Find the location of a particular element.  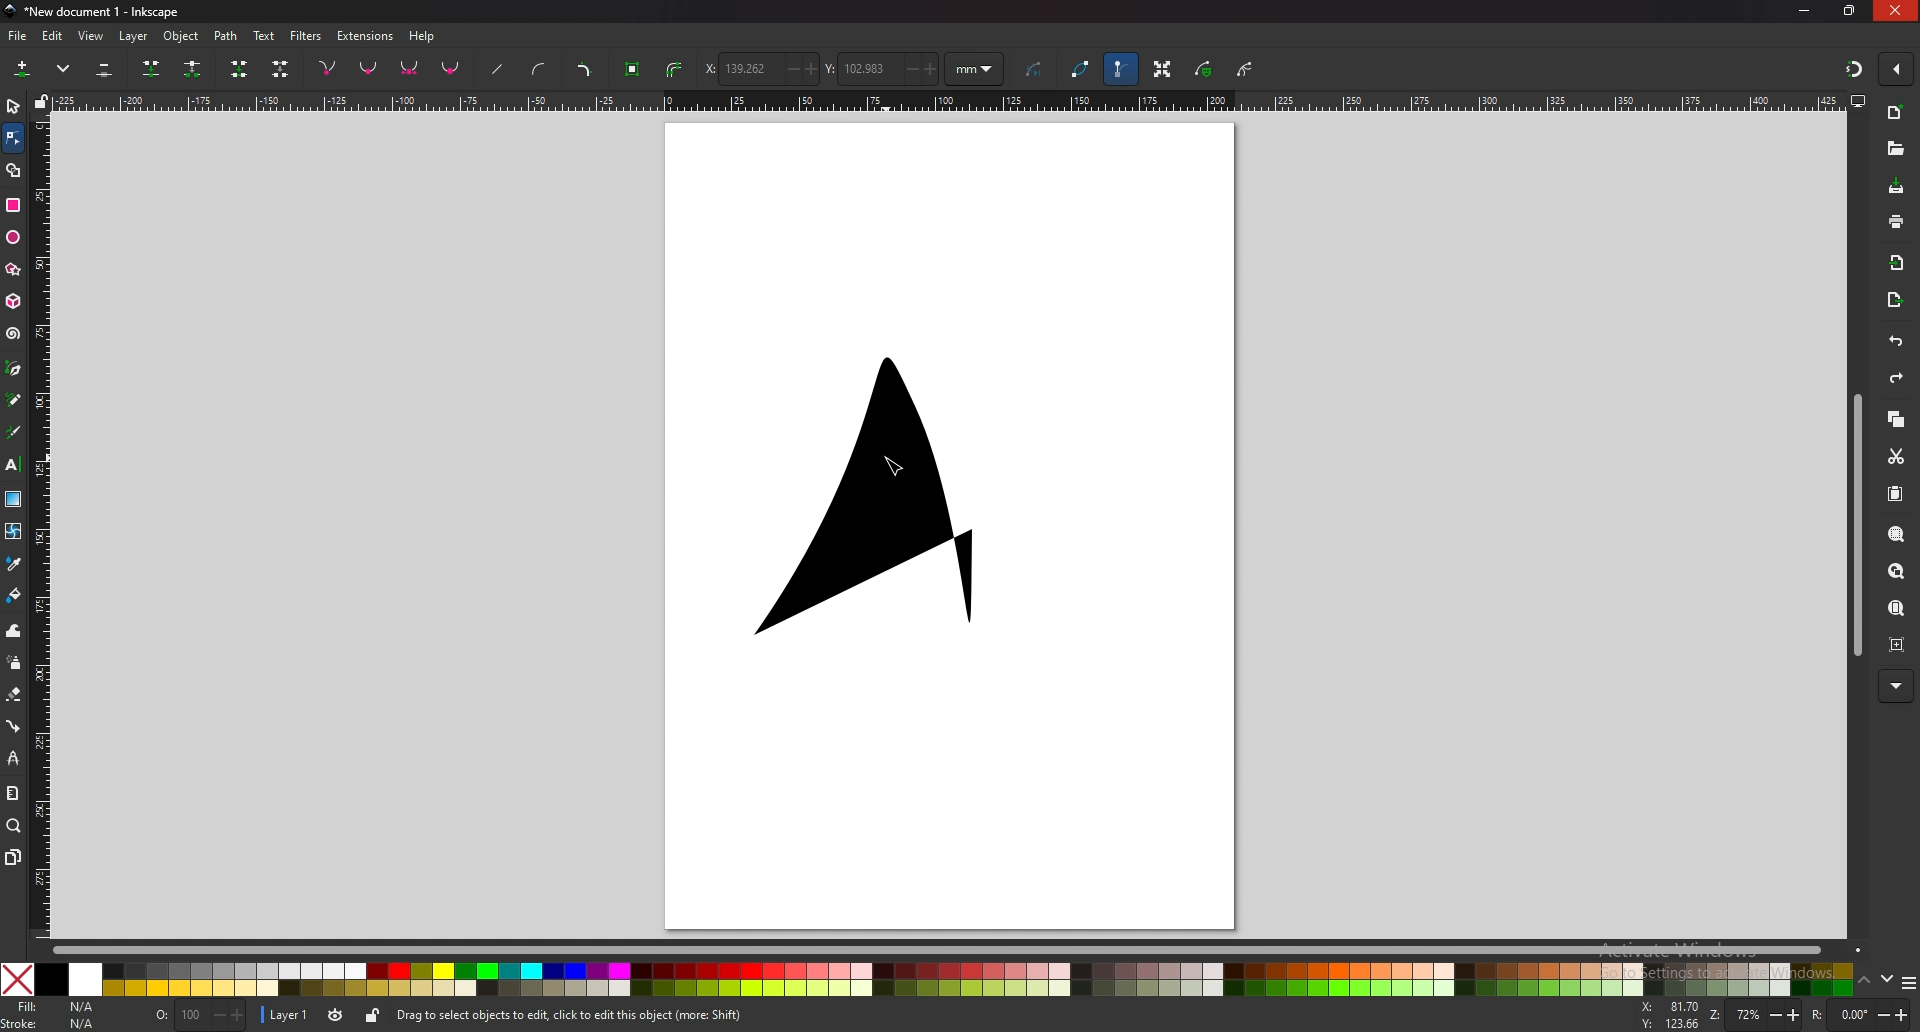

lock guides is located at coordinates (41, 101).